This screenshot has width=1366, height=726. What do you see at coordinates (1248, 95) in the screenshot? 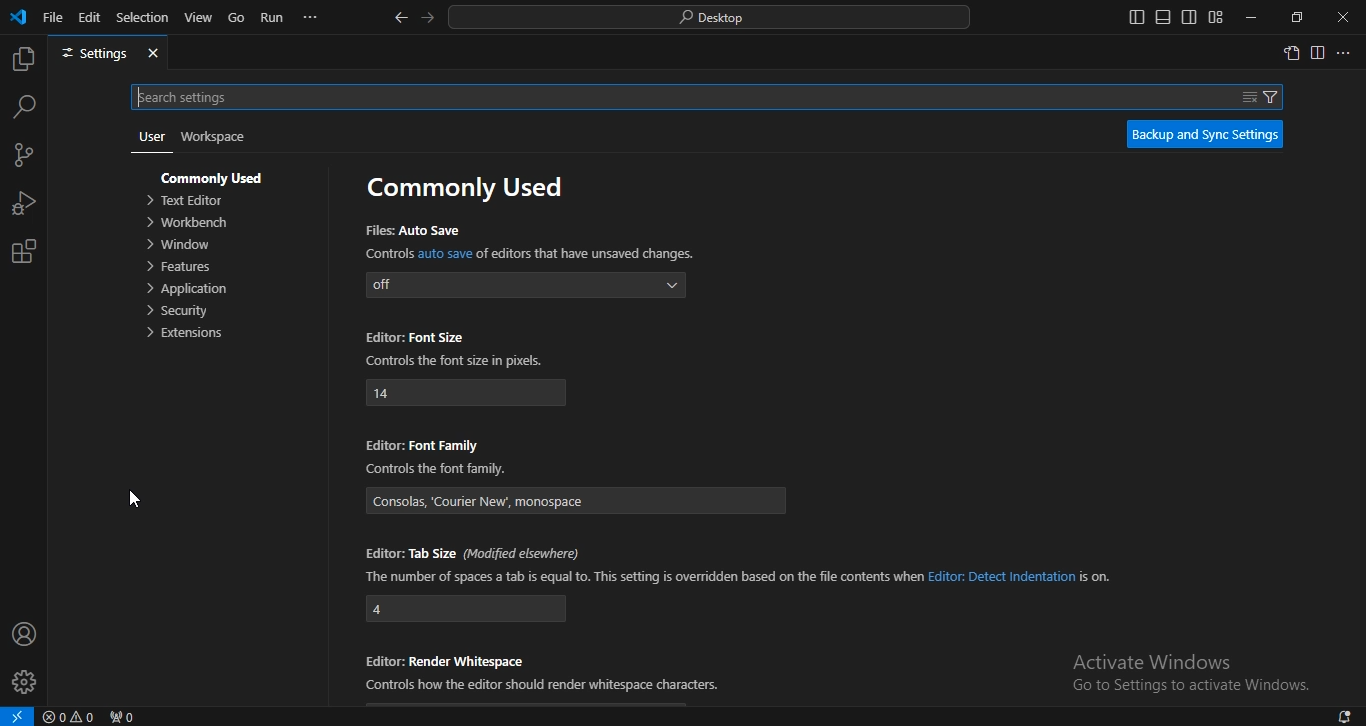
I see `clear search settings` at bounding box center [1248, 95].